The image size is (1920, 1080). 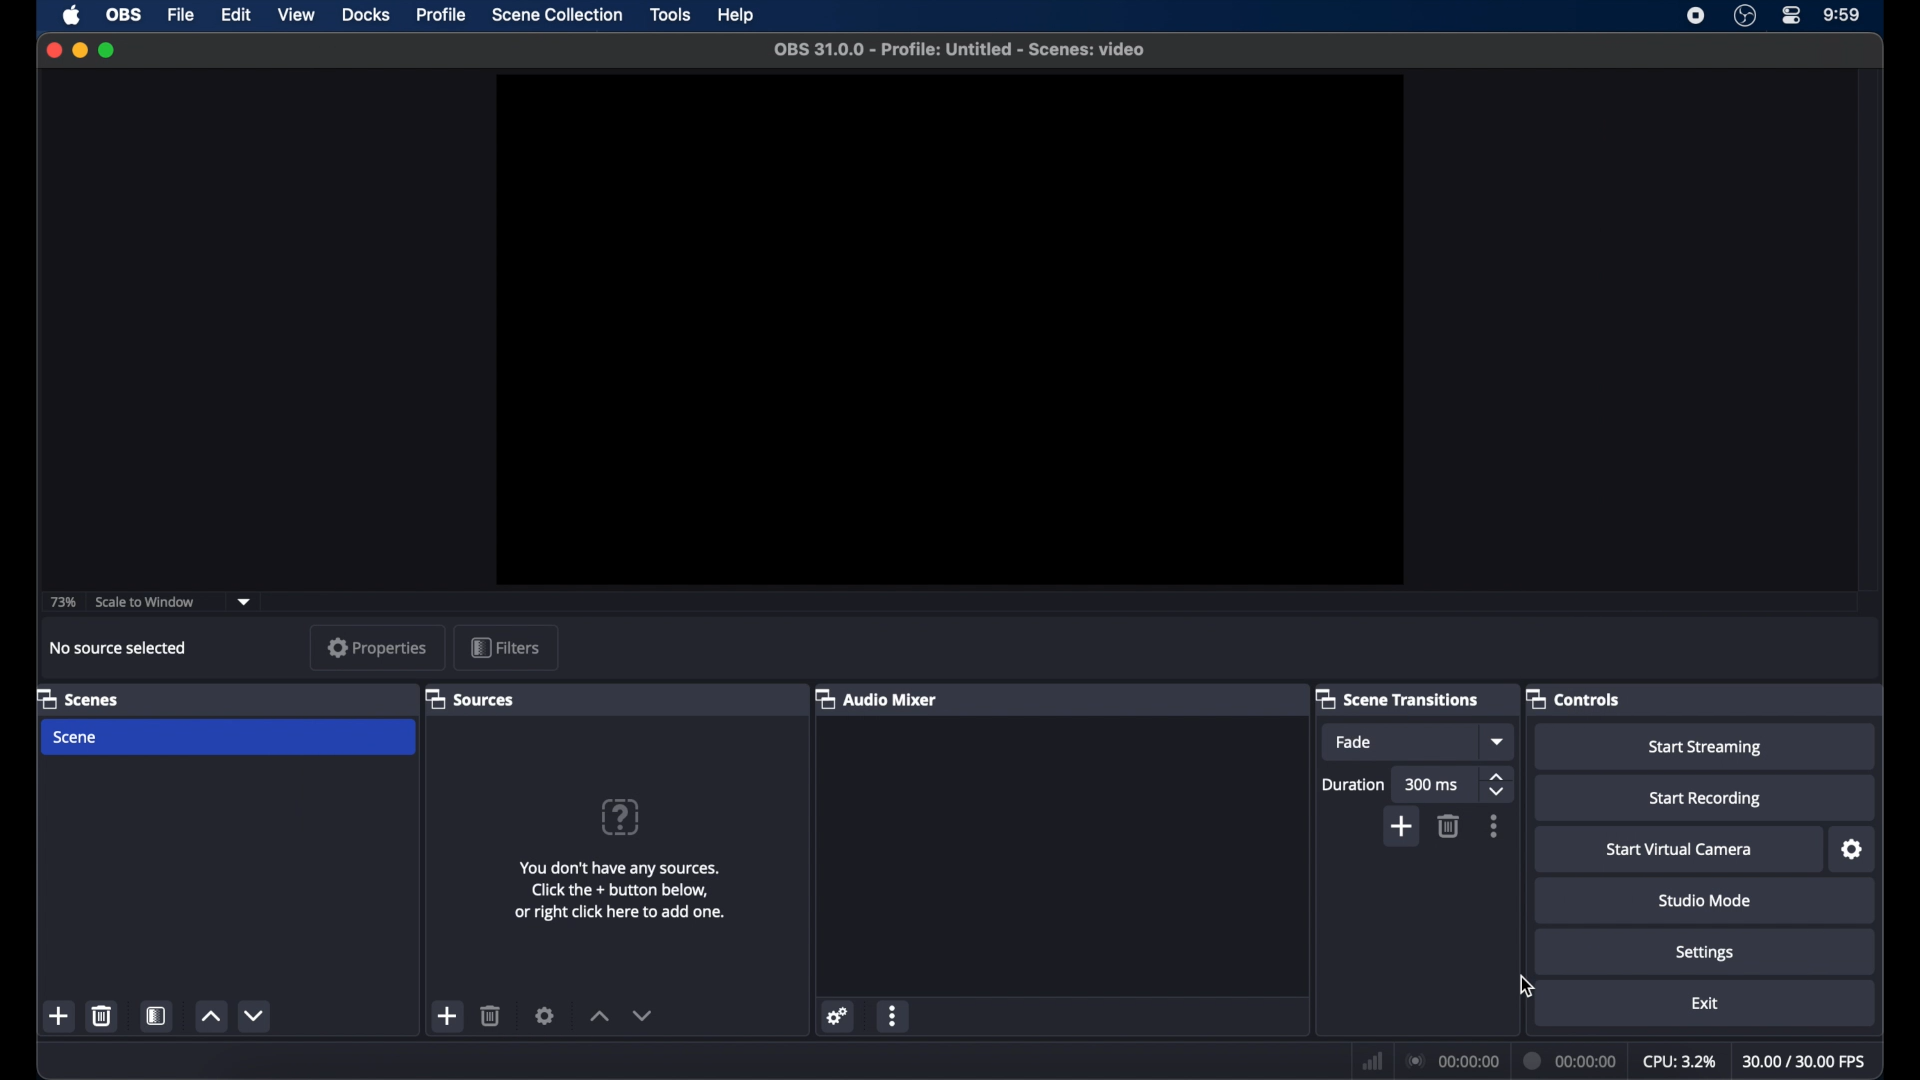 I want to click on add, so click(x=450, y=1015).